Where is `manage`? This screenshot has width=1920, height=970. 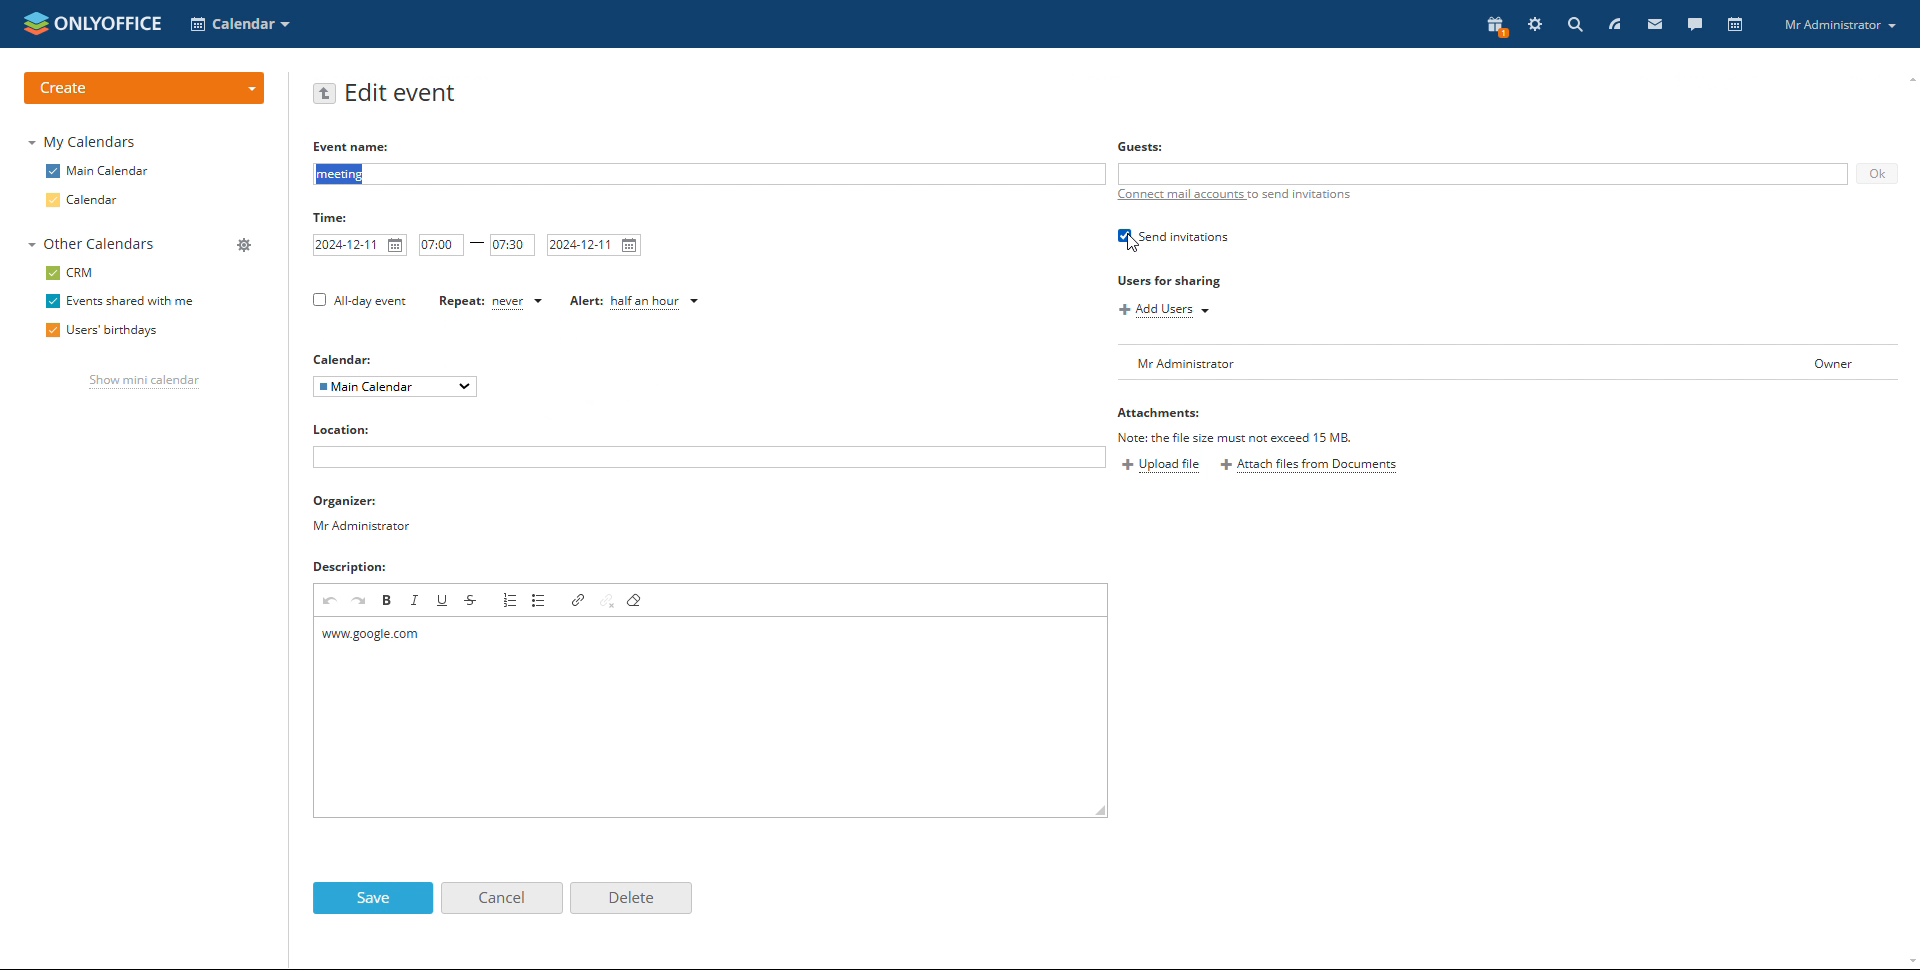
manage is located at coordinates (245, 246).